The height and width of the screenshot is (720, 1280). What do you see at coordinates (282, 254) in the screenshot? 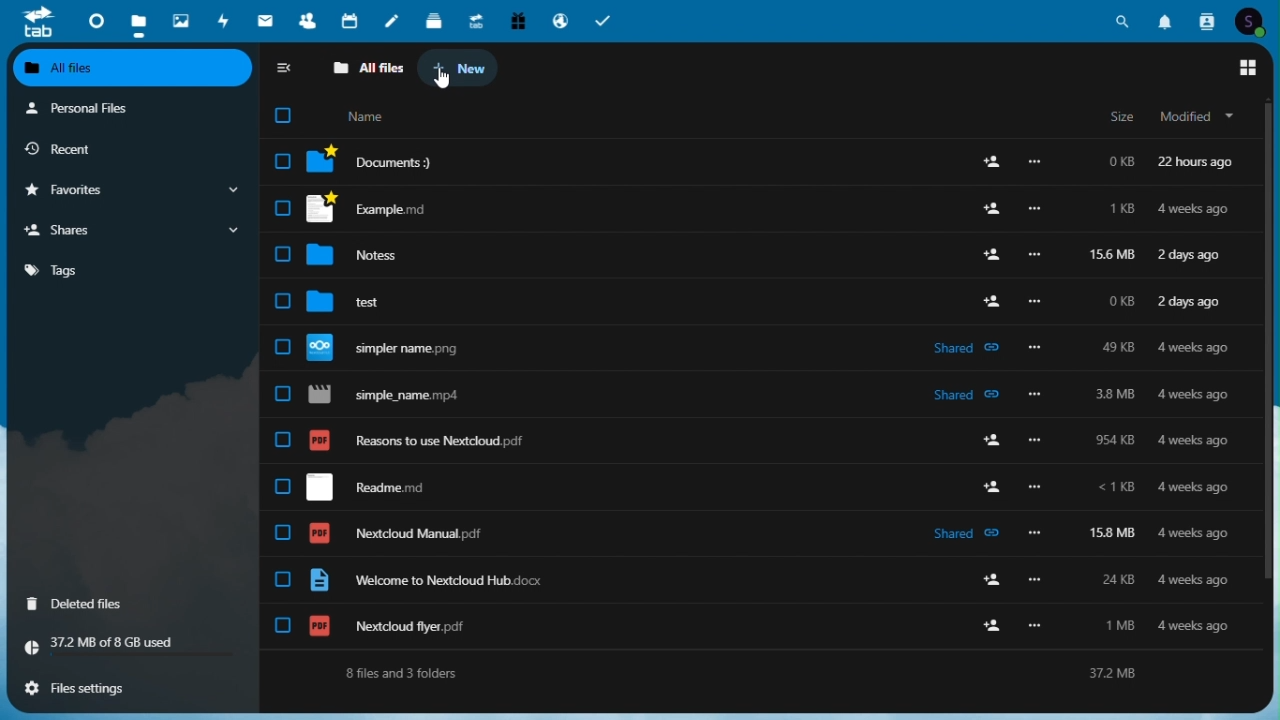
I see `check box` at bounding box center [282, 254].